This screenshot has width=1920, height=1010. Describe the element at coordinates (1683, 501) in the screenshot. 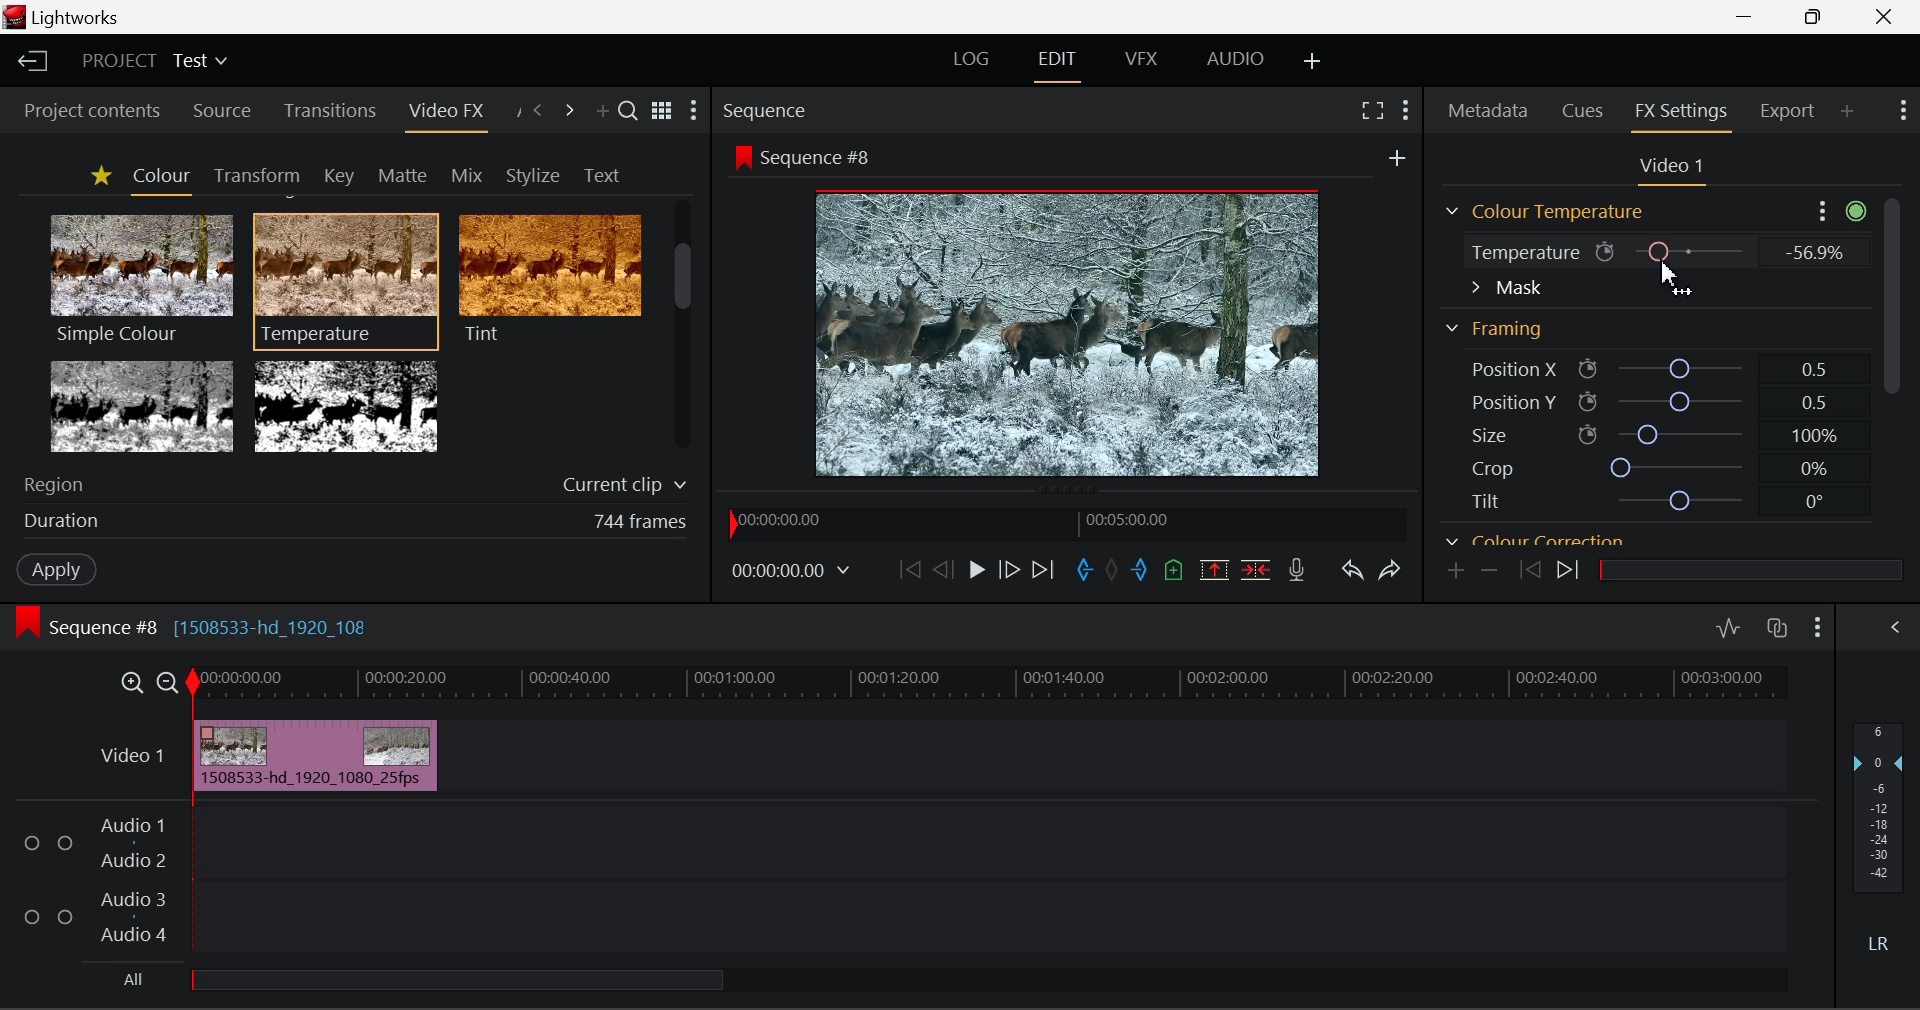

I see `tilt` at that location.